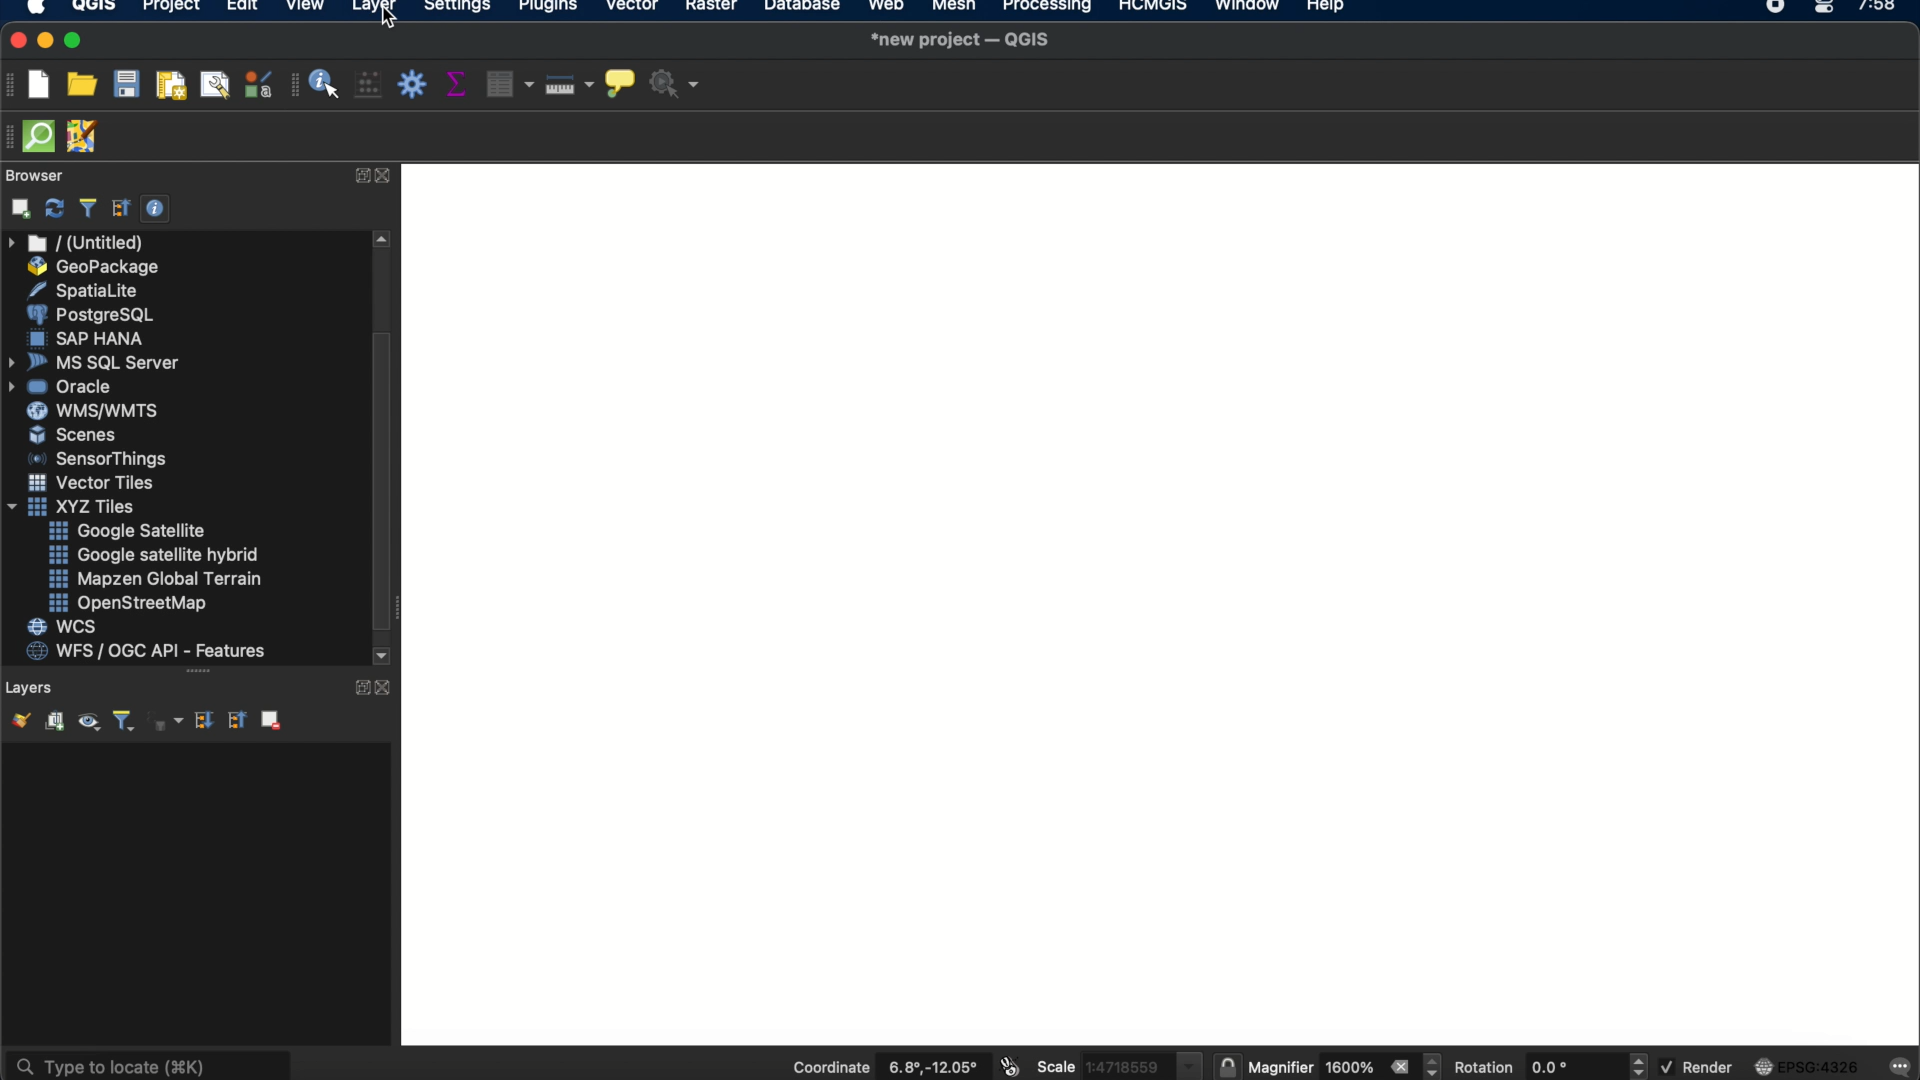 The image size is (1920, 1080). I want to click on scroll up arrow, so click(383, 238).